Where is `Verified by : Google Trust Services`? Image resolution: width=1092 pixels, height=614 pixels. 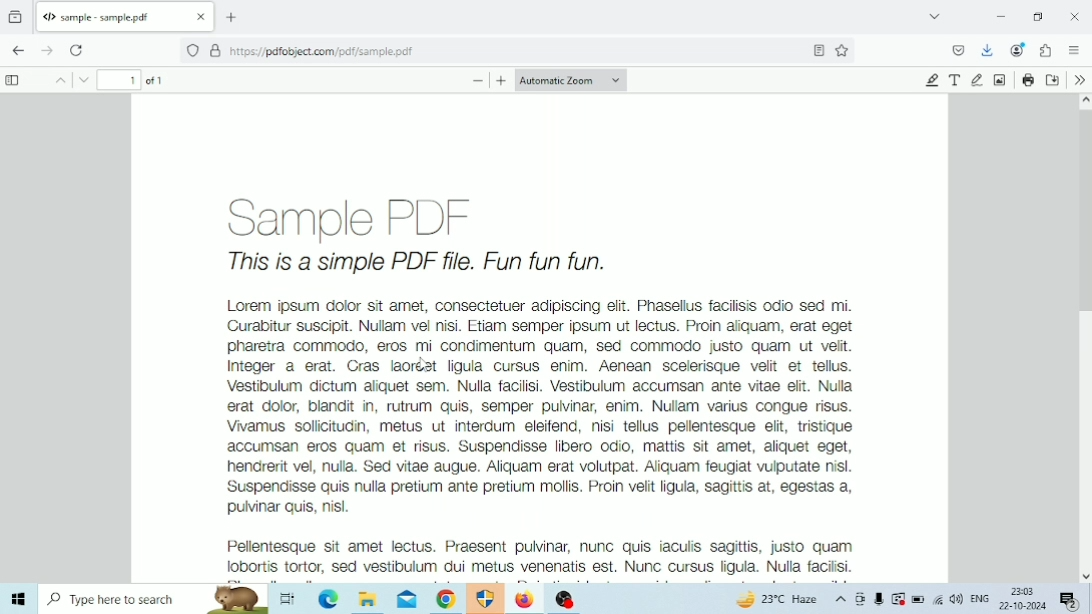
Verified by : Google Trust Services is located at coordinates (215, 51).